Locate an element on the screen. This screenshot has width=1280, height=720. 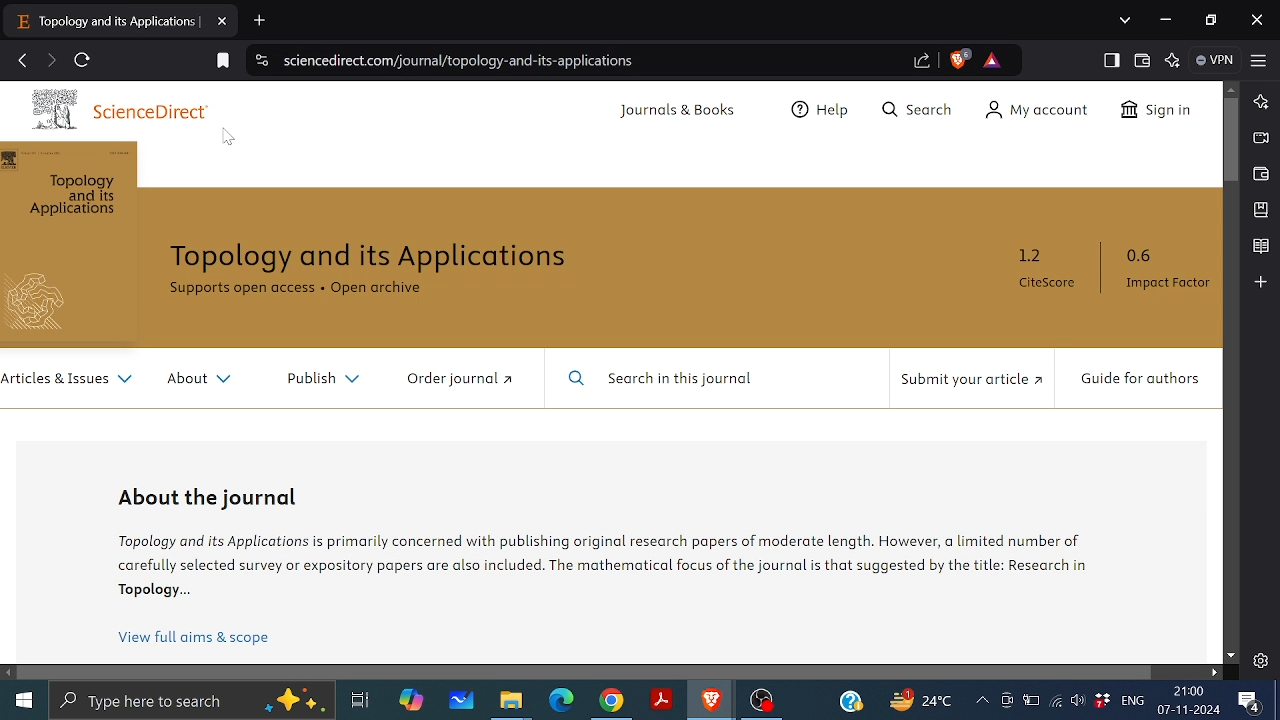
View full aims & scope is located at coordinates (198, 641).